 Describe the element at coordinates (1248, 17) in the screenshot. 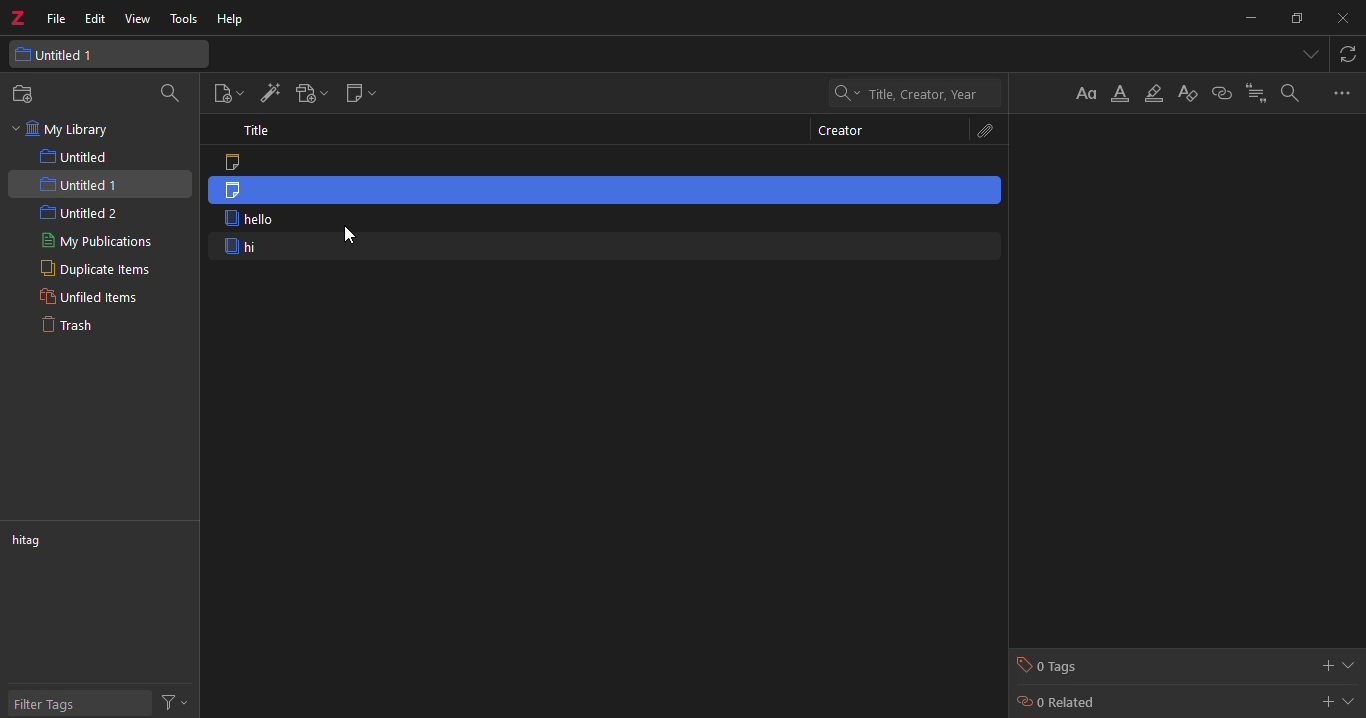

I see `minimize` at that location.